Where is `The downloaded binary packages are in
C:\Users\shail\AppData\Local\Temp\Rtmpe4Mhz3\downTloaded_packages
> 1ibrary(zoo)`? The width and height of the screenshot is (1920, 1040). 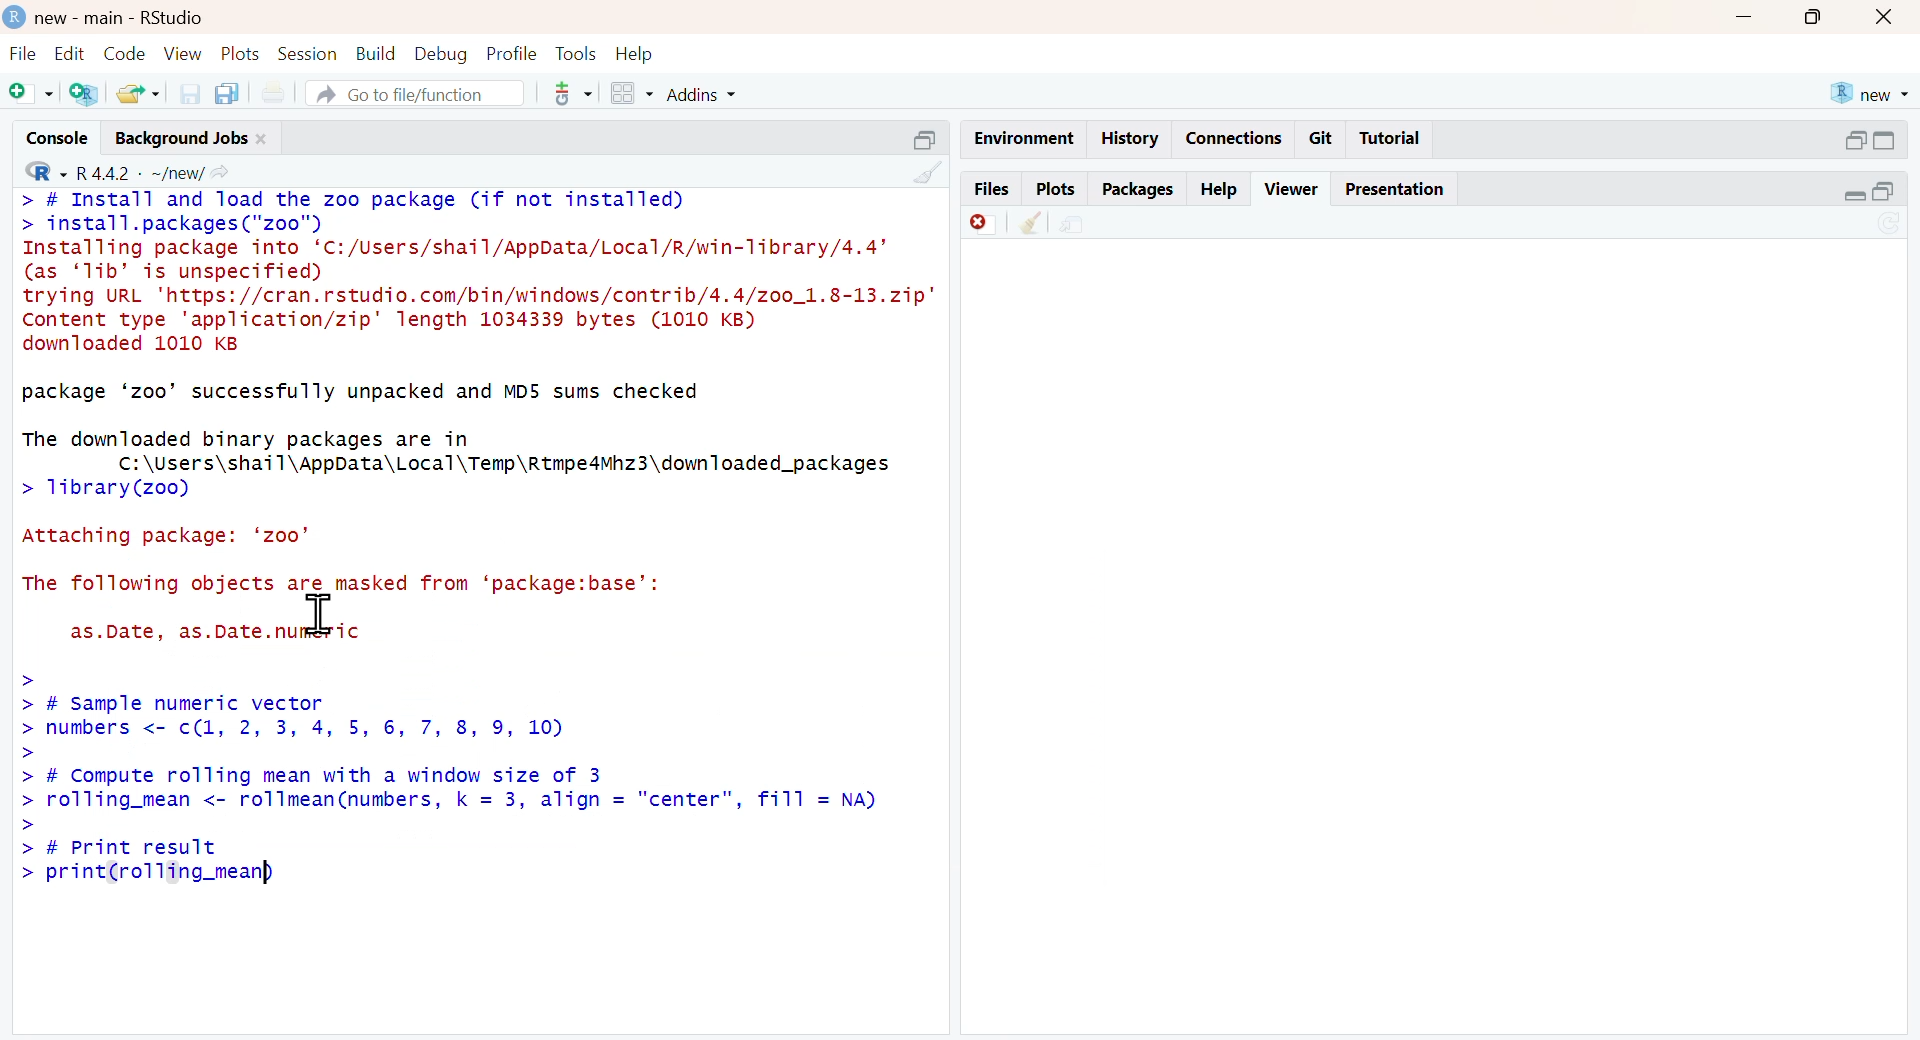 The downloaded binary packages are in
C:\Users\shail\AppData\Local\Temp\Rtmpe4Mhz3\downTloaded_packages
> 1ibrary(zoo) is located at coordinates (459, 466).